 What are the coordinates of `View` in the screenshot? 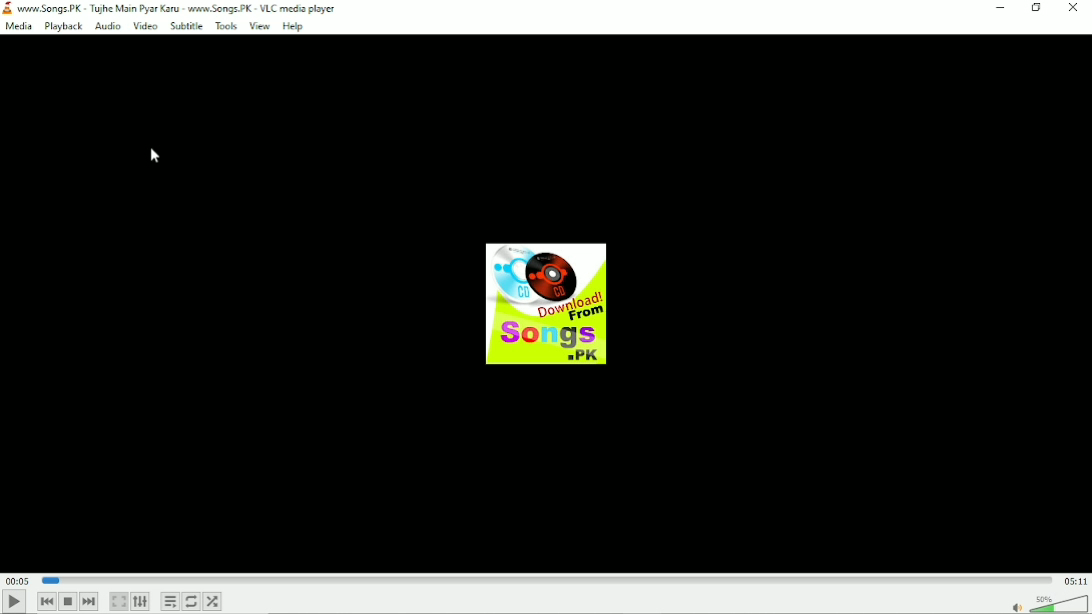 It's located at (258, 26).